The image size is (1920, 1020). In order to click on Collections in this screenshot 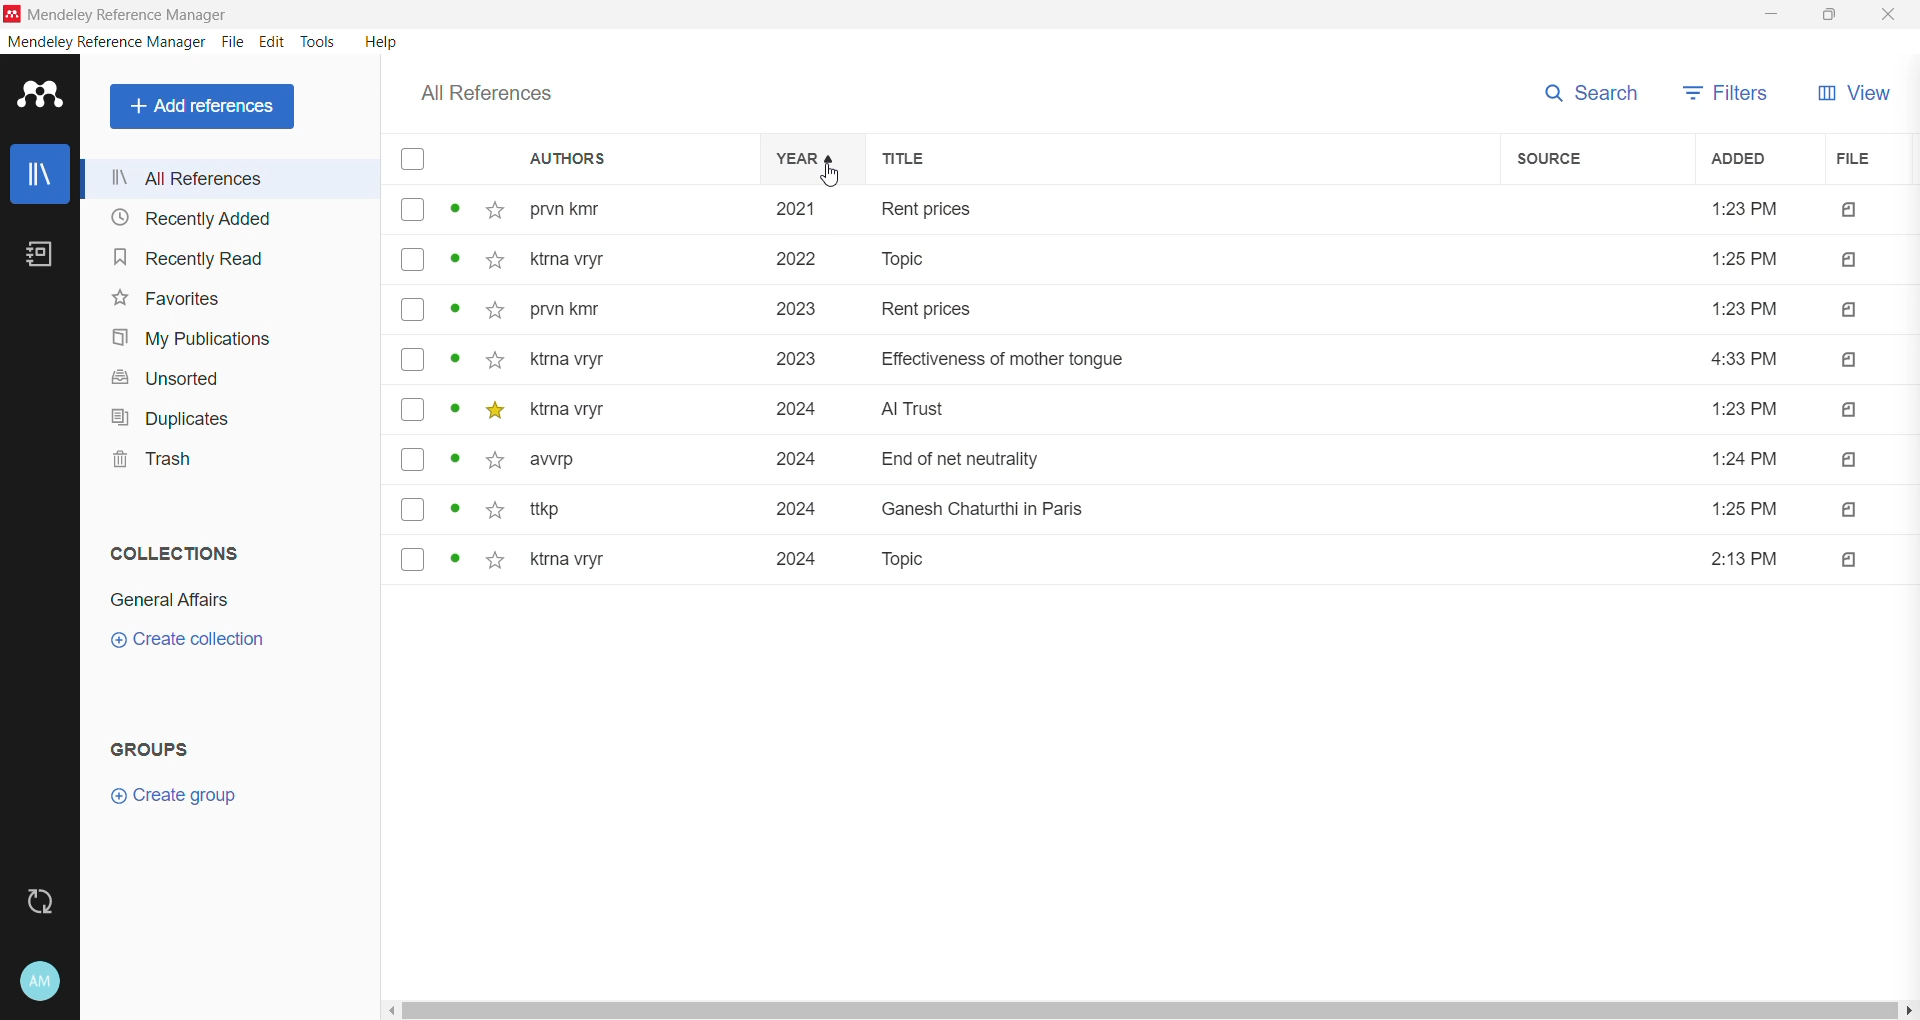, I will do `click(172, 552)`.